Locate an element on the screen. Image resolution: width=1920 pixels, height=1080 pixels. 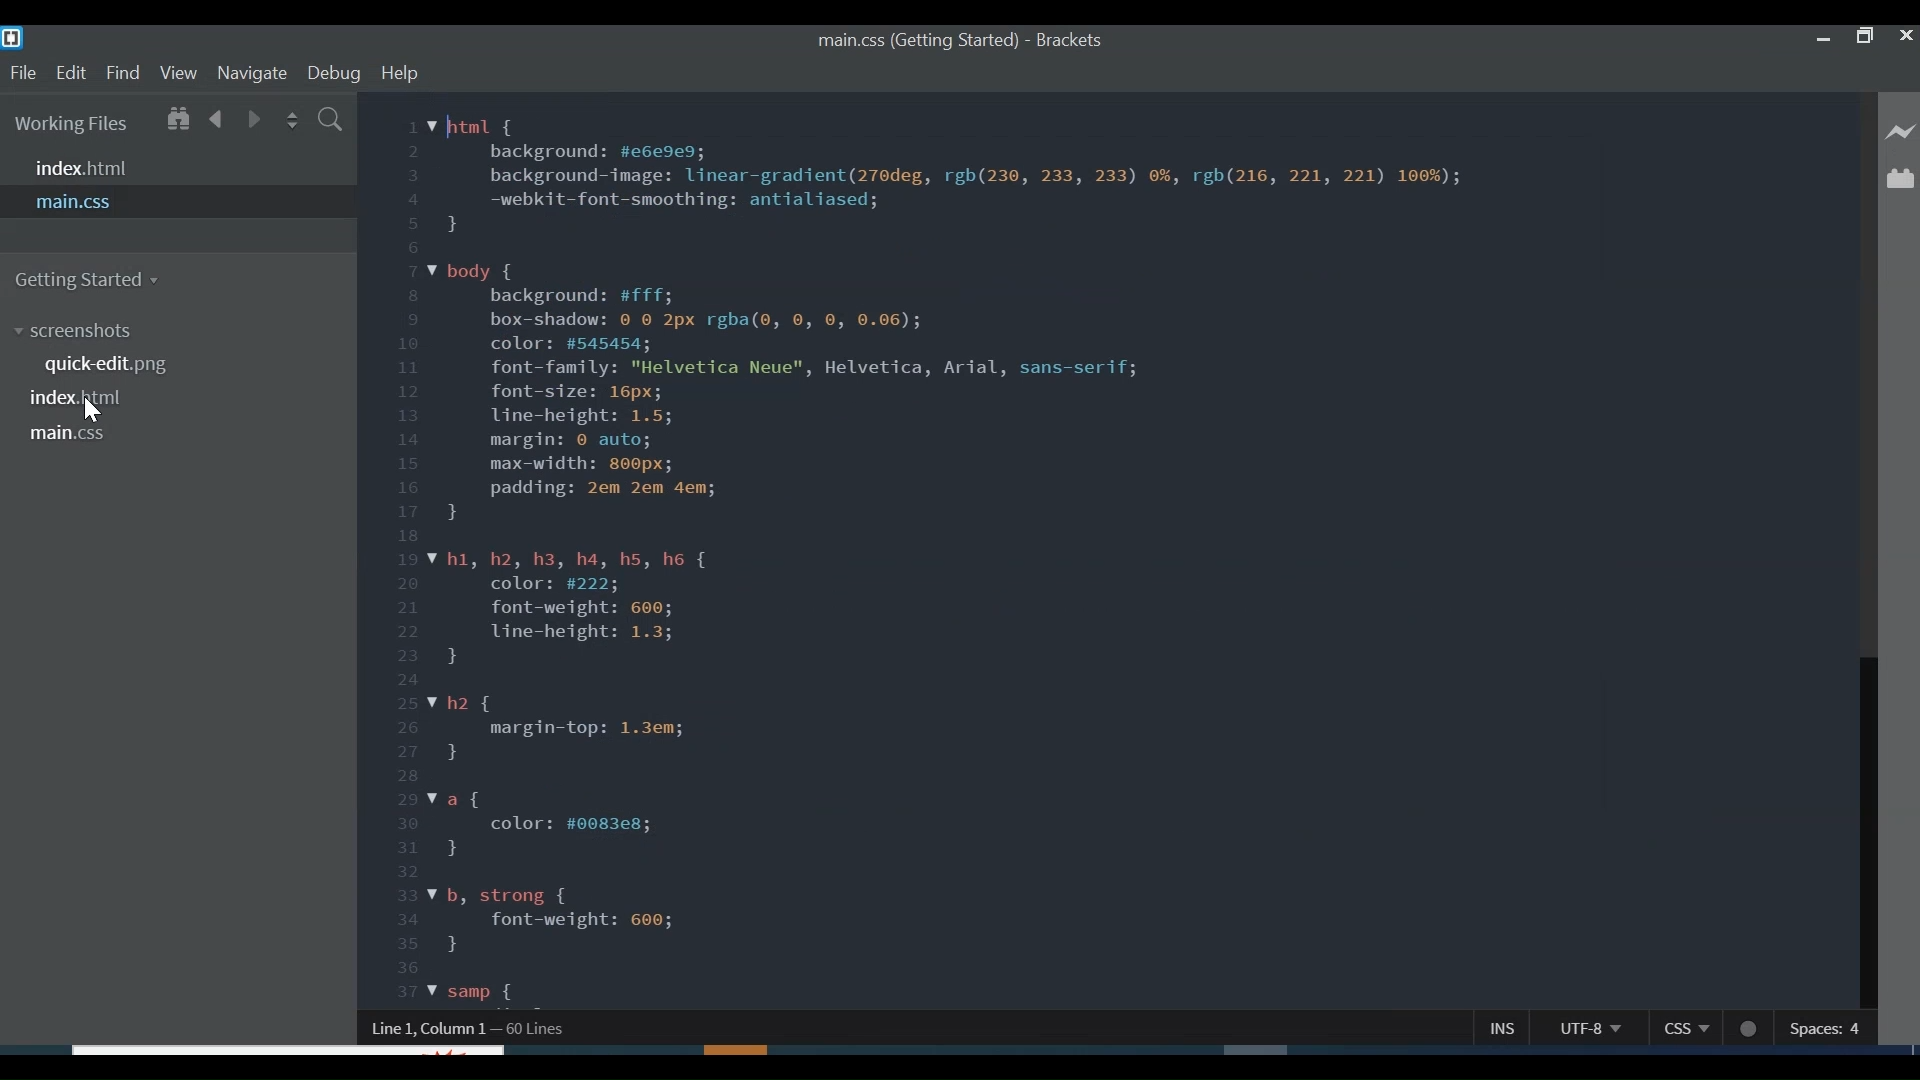
Brackets Desktop icon is located at coordinates (14, 39).